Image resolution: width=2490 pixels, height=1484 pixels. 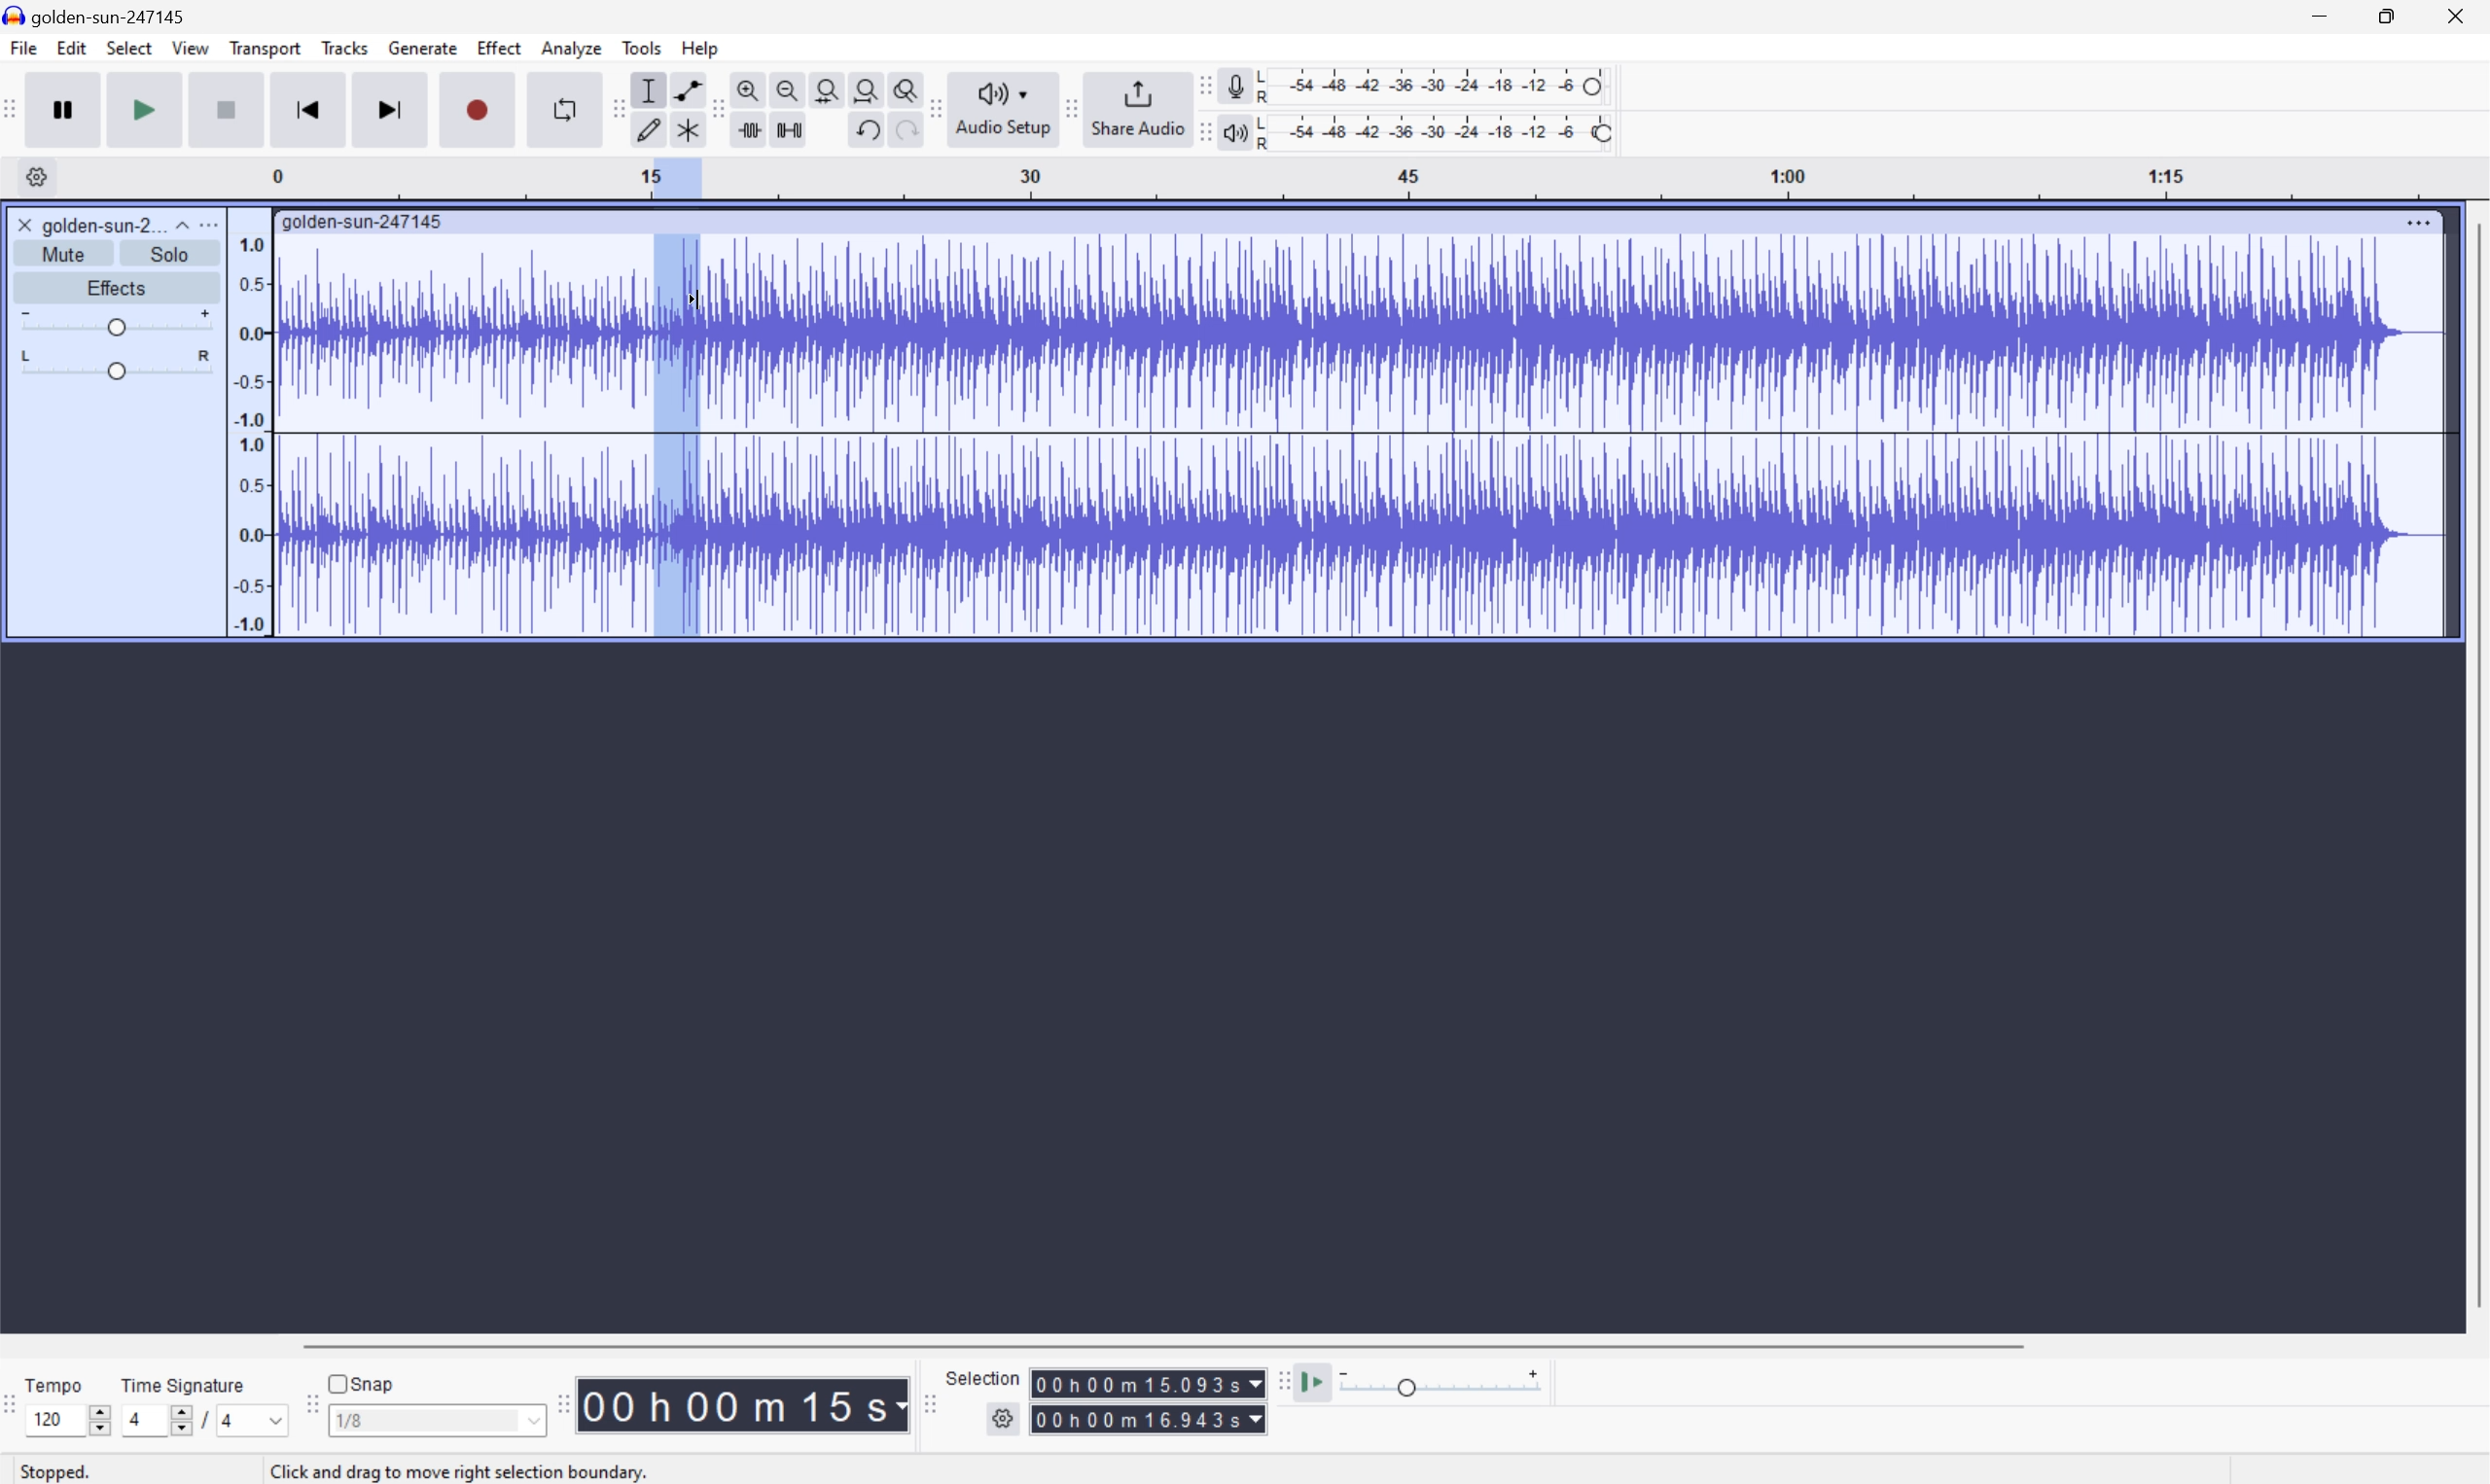 What do you see at coordinates (500, 48) in the screenshot?
I see `Effect` at bounding box center [500, 48].